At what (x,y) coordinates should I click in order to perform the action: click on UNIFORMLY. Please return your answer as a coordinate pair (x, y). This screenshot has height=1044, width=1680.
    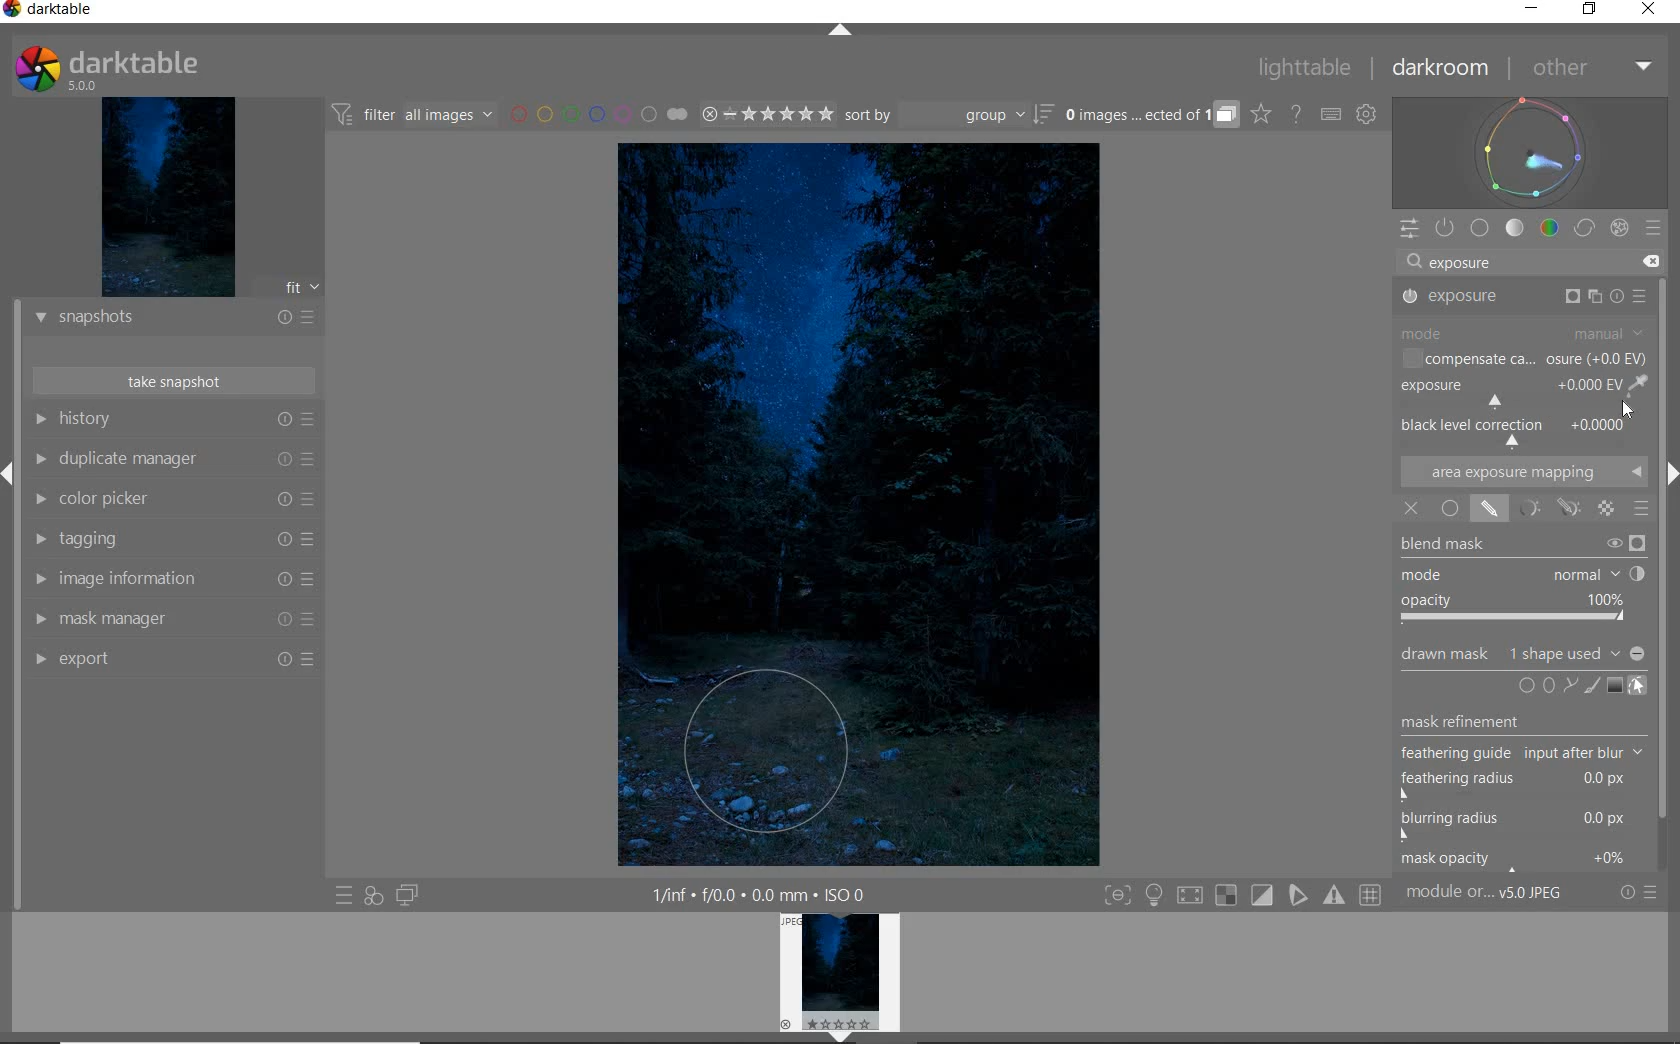
    Looking at the image, I should click on (1447, 509).